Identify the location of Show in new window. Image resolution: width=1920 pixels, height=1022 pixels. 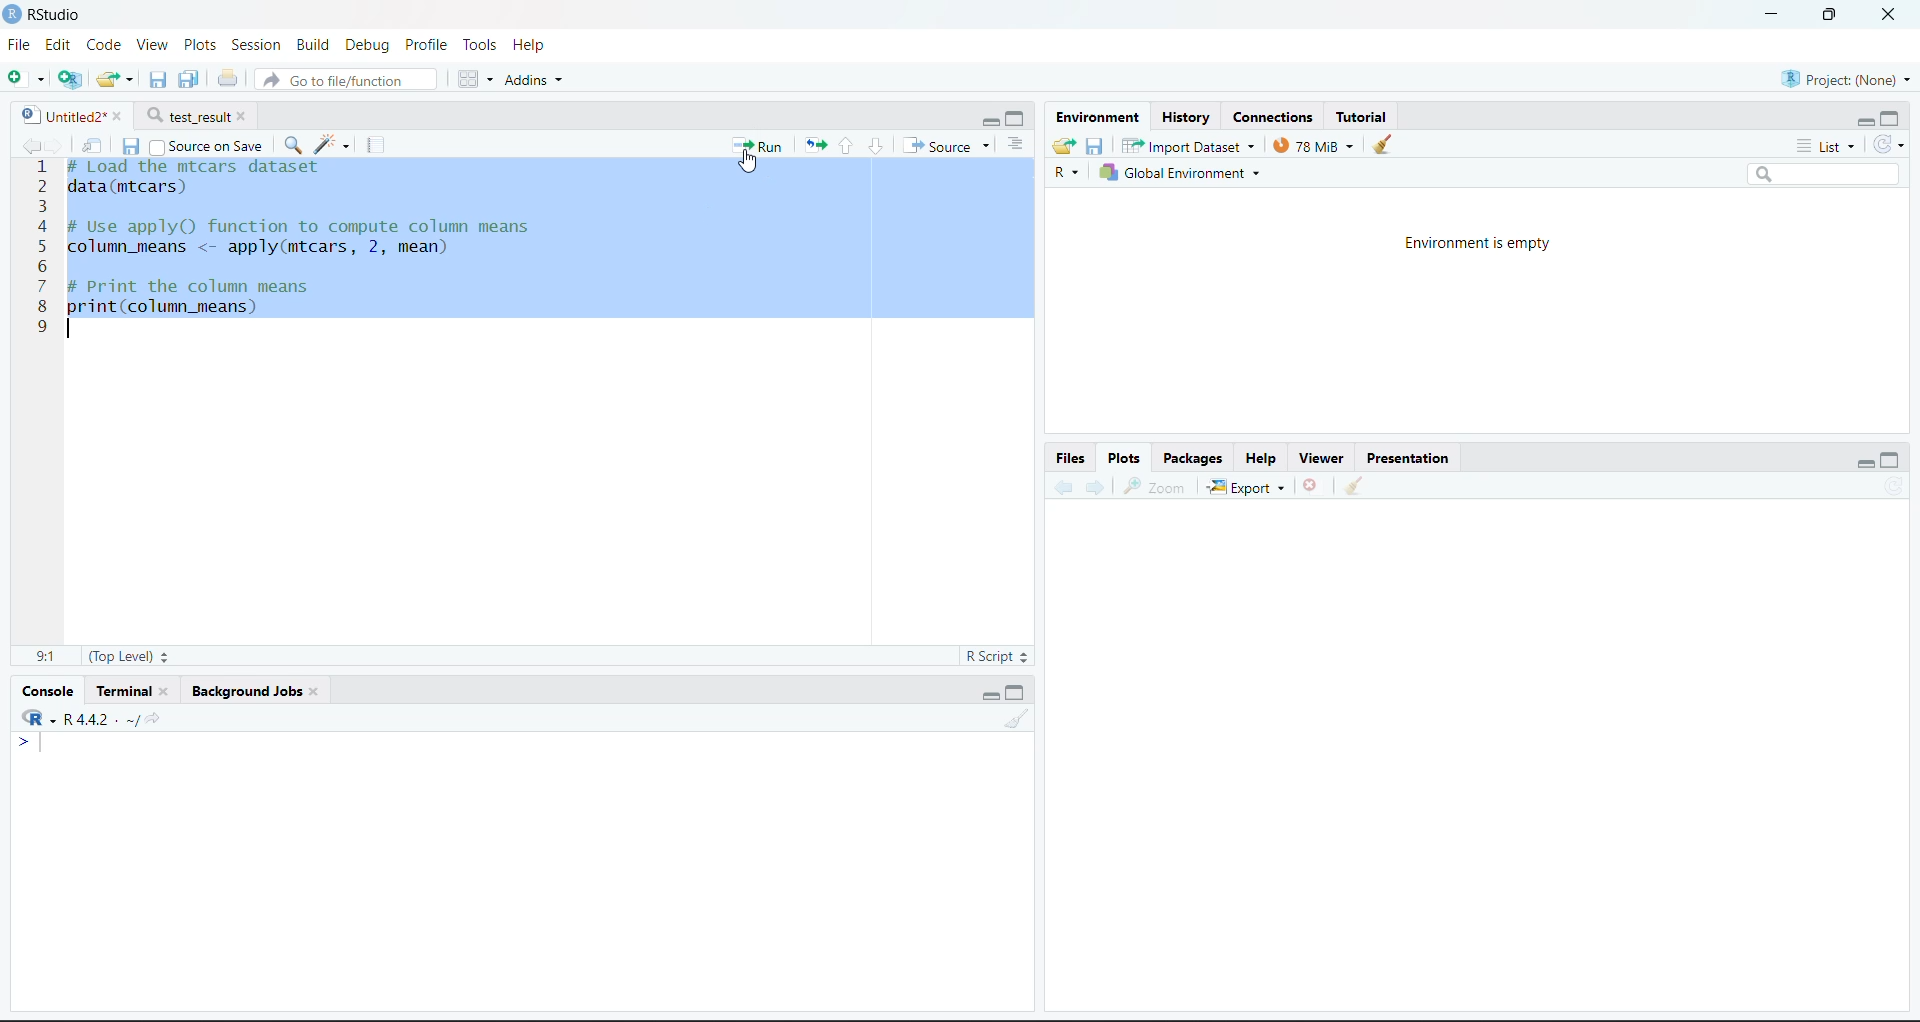
(98, 143).